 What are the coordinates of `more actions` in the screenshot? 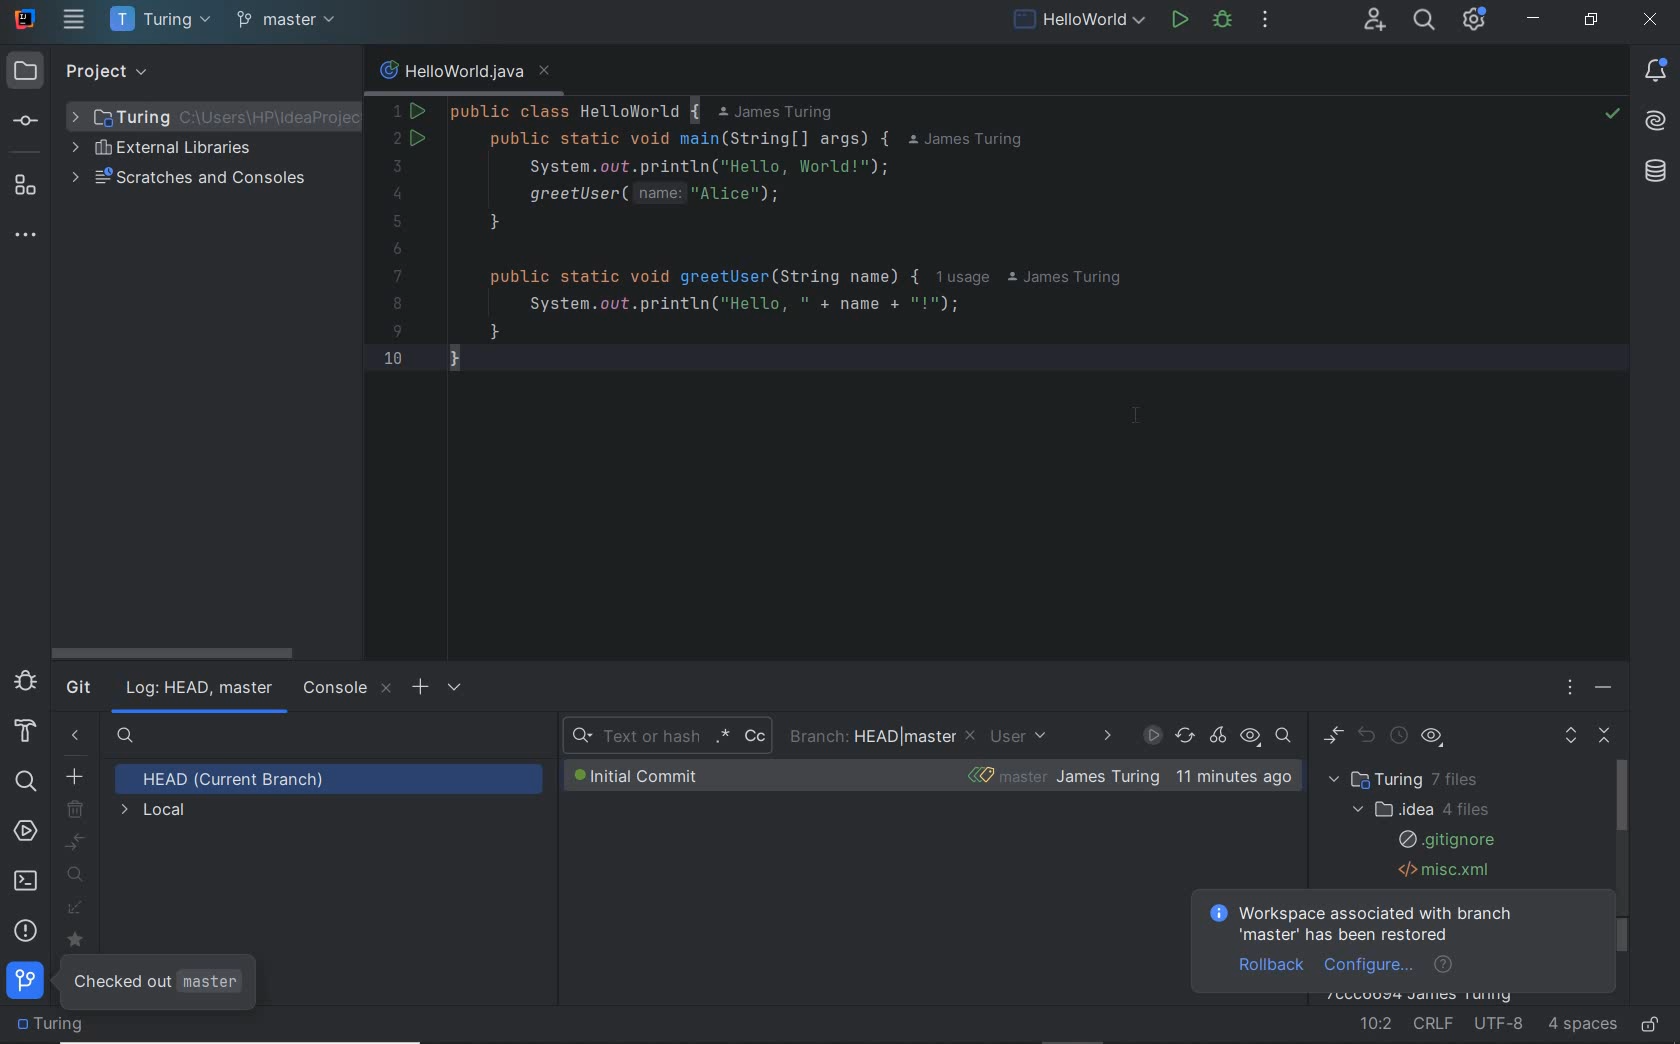 It's located at (1266, 22).